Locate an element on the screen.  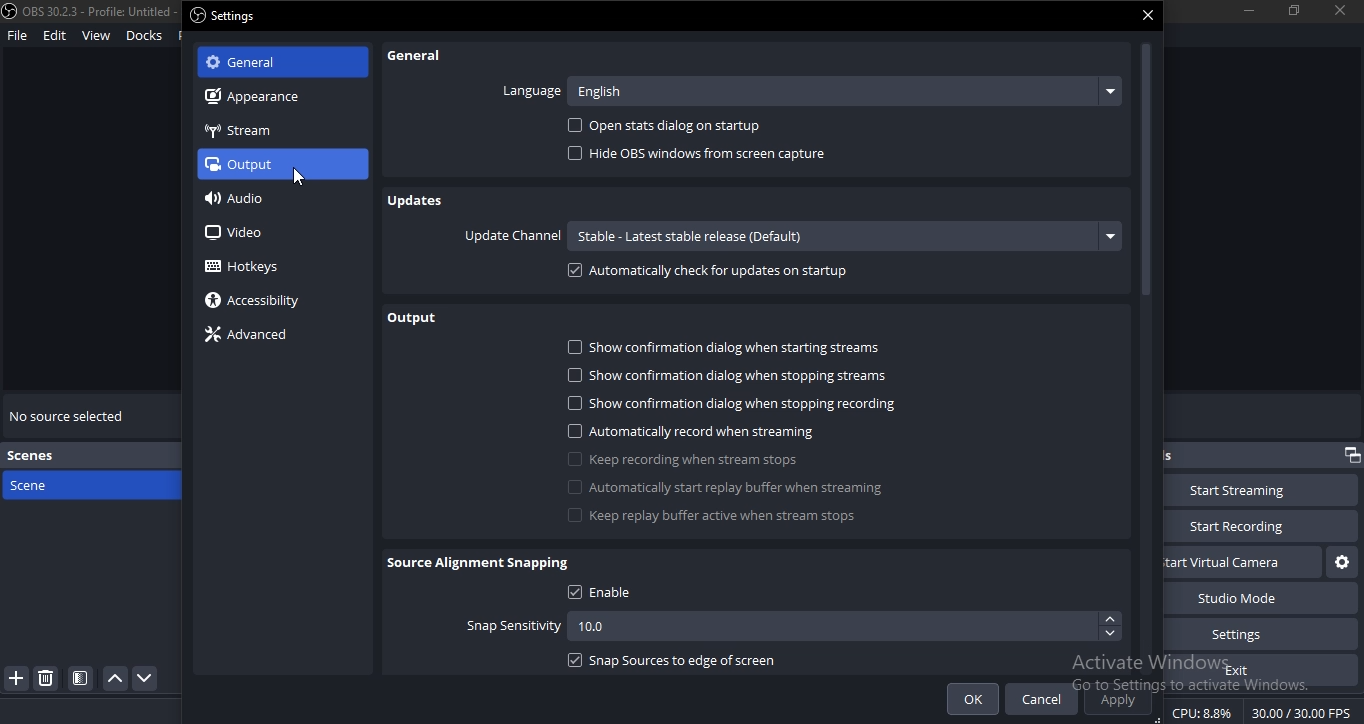
close is located at coordinates (1149, 14).